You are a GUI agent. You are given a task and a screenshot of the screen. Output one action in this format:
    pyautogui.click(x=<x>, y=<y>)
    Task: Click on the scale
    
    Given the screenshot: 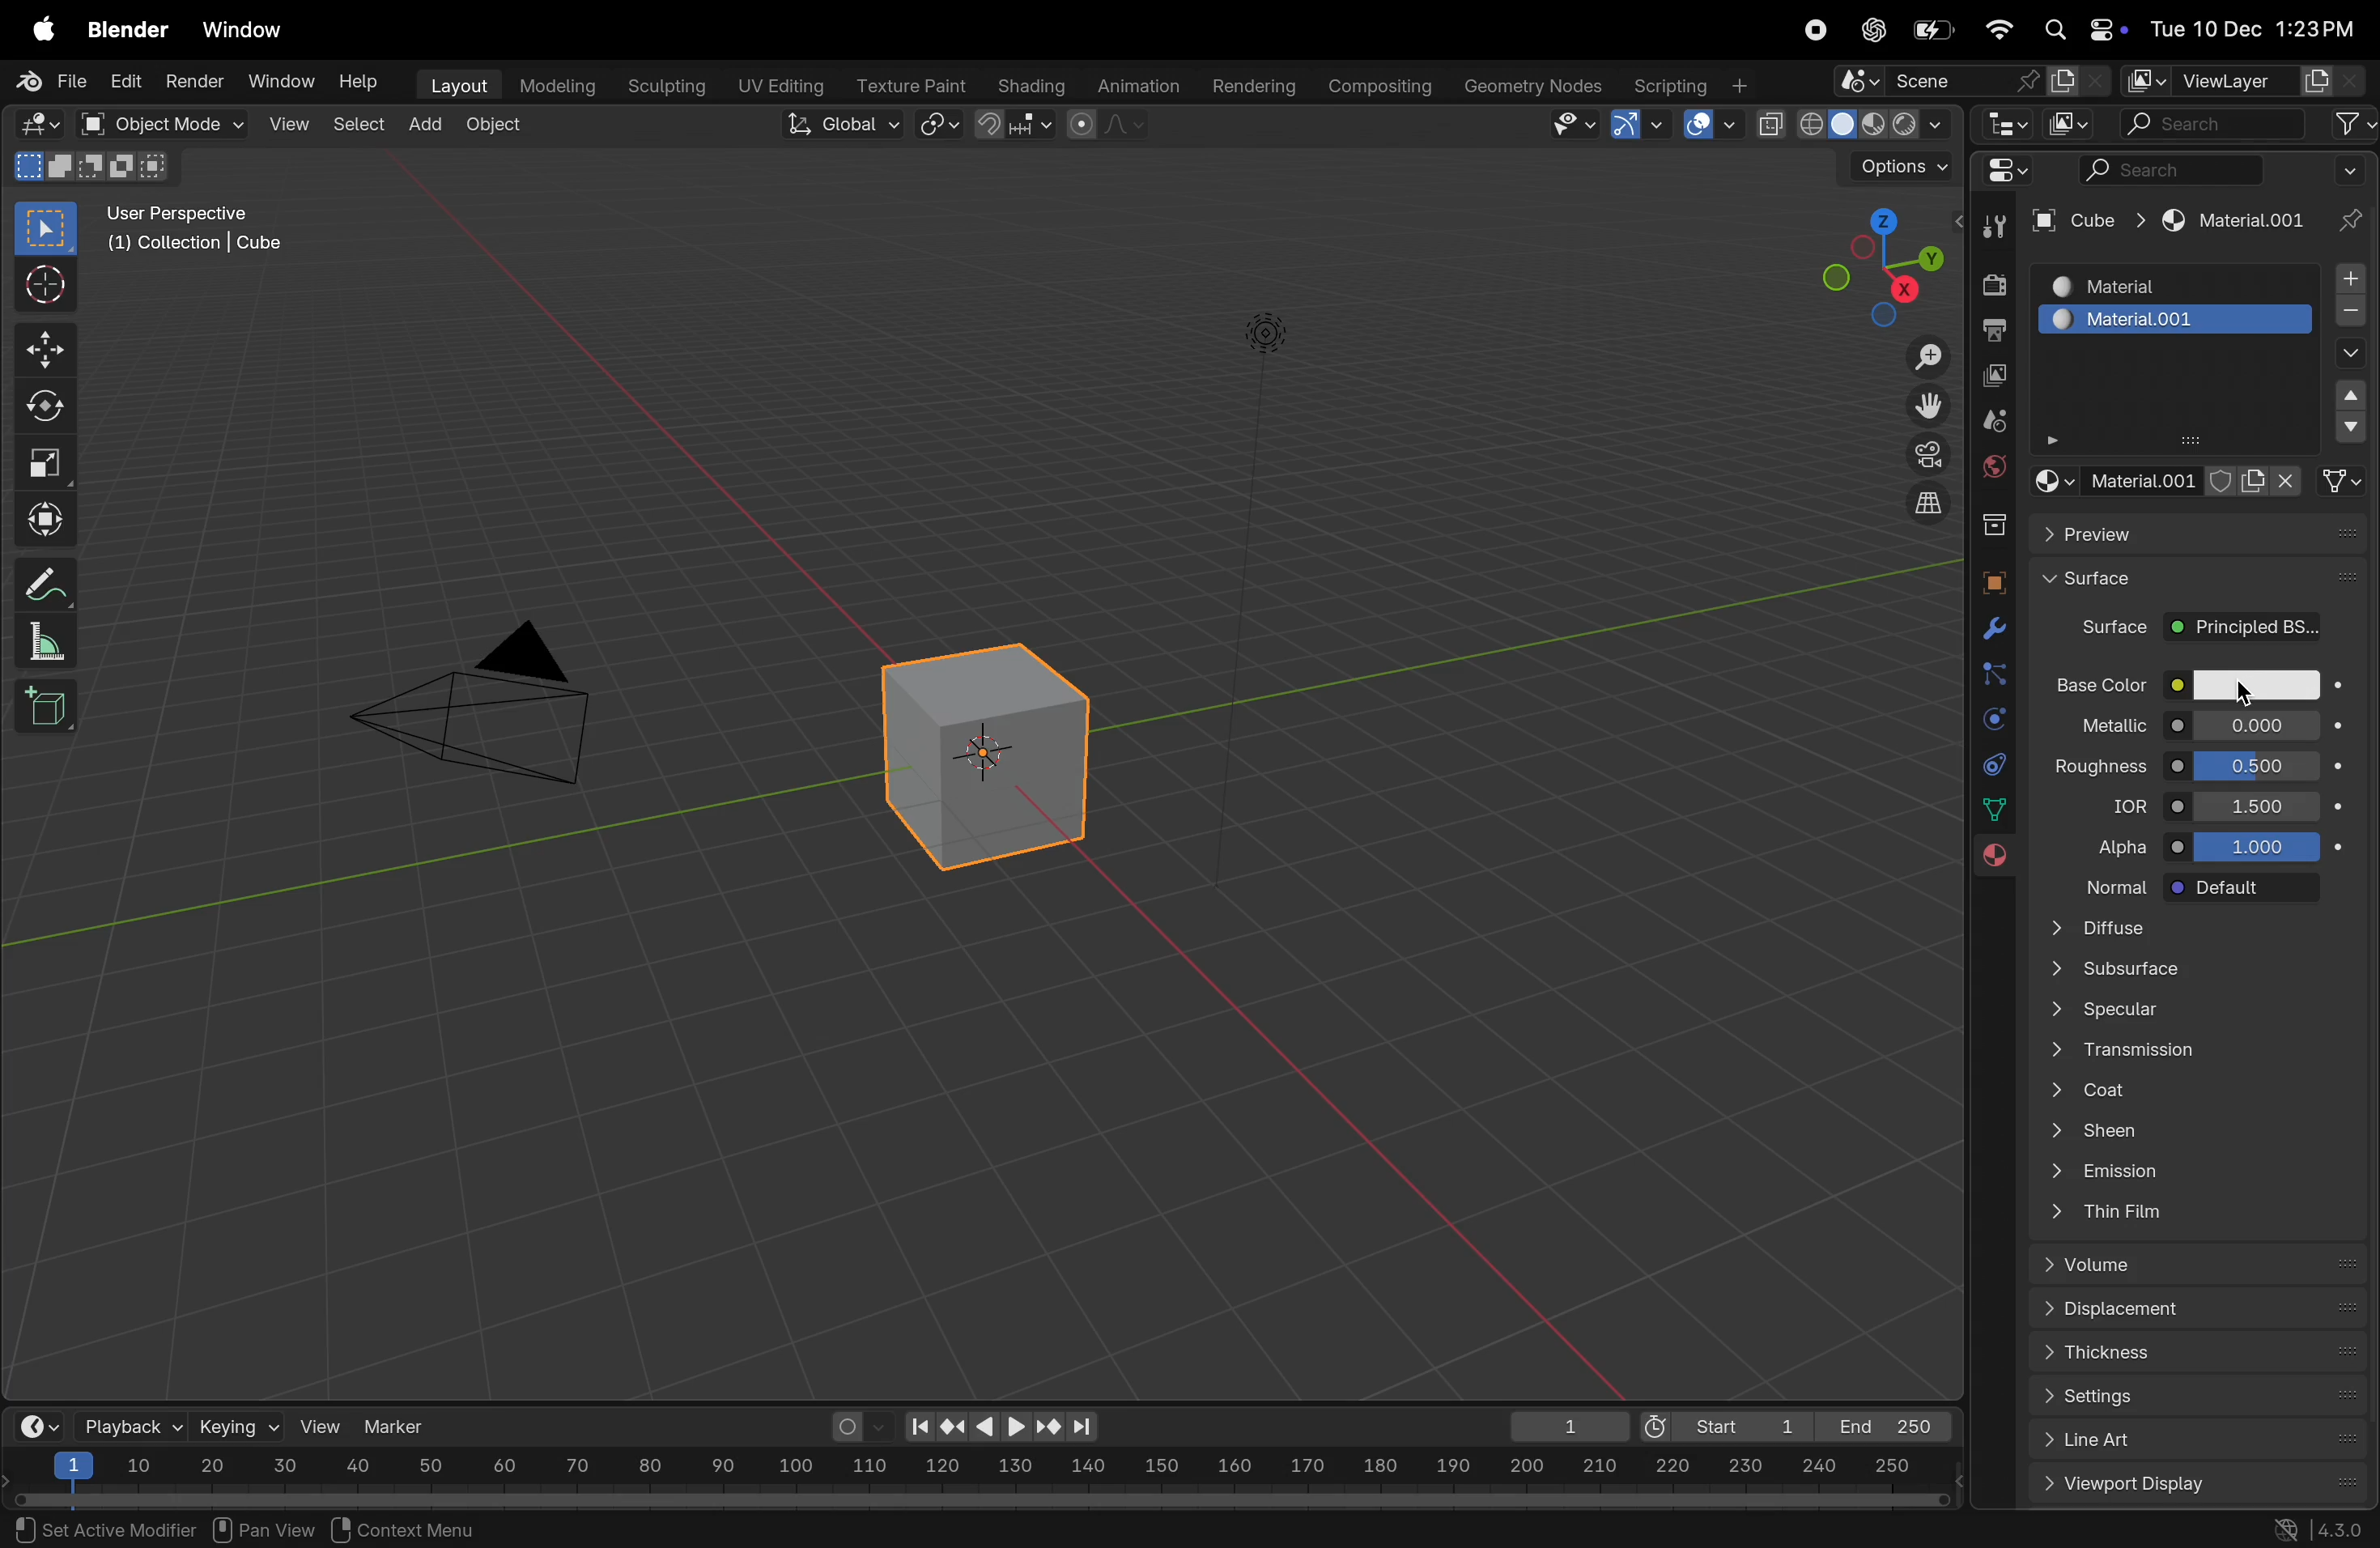 What is the action you would take?
    pyautogui.click(x=39, y=641)
    